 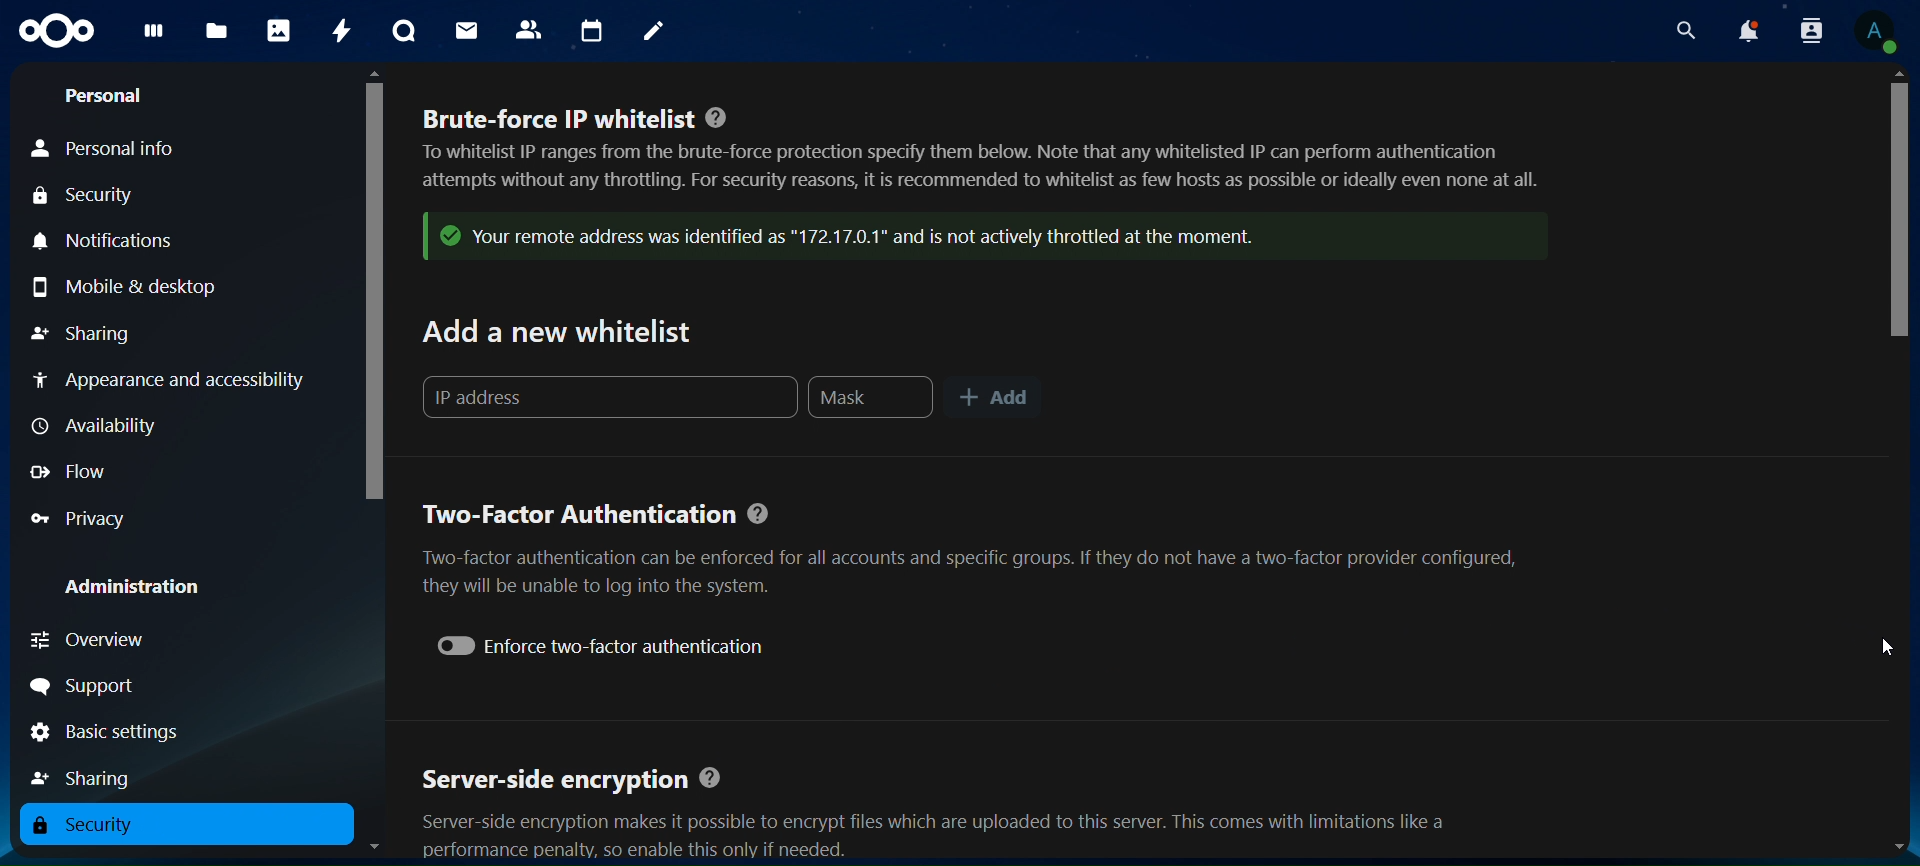 I want to click on brute force IP whitelist, so click(x=994, y=191).